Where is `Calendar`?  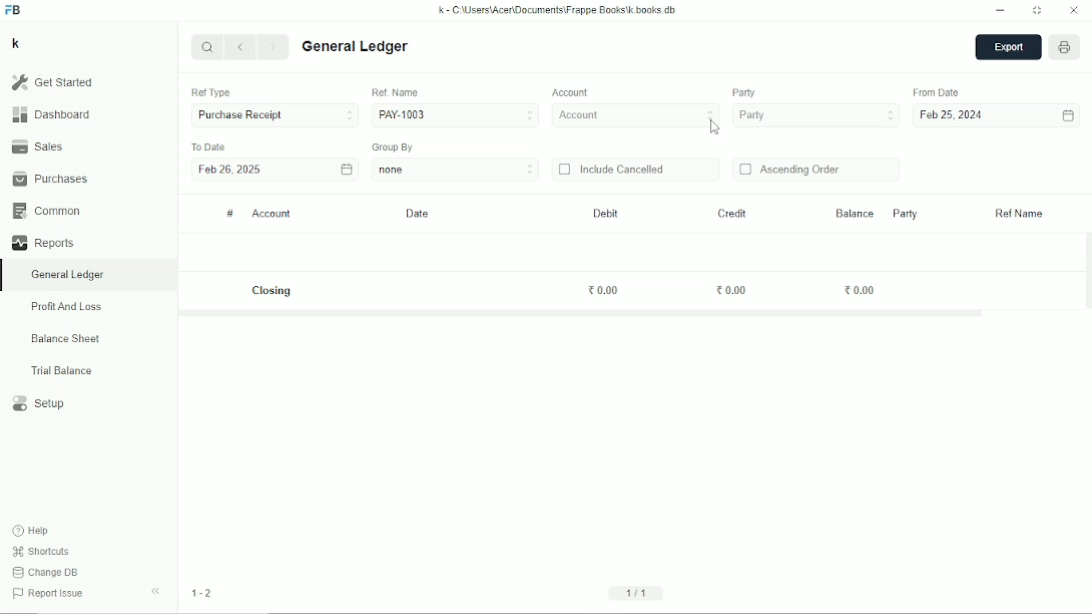
Calendar is located at coordinates (346, 168).